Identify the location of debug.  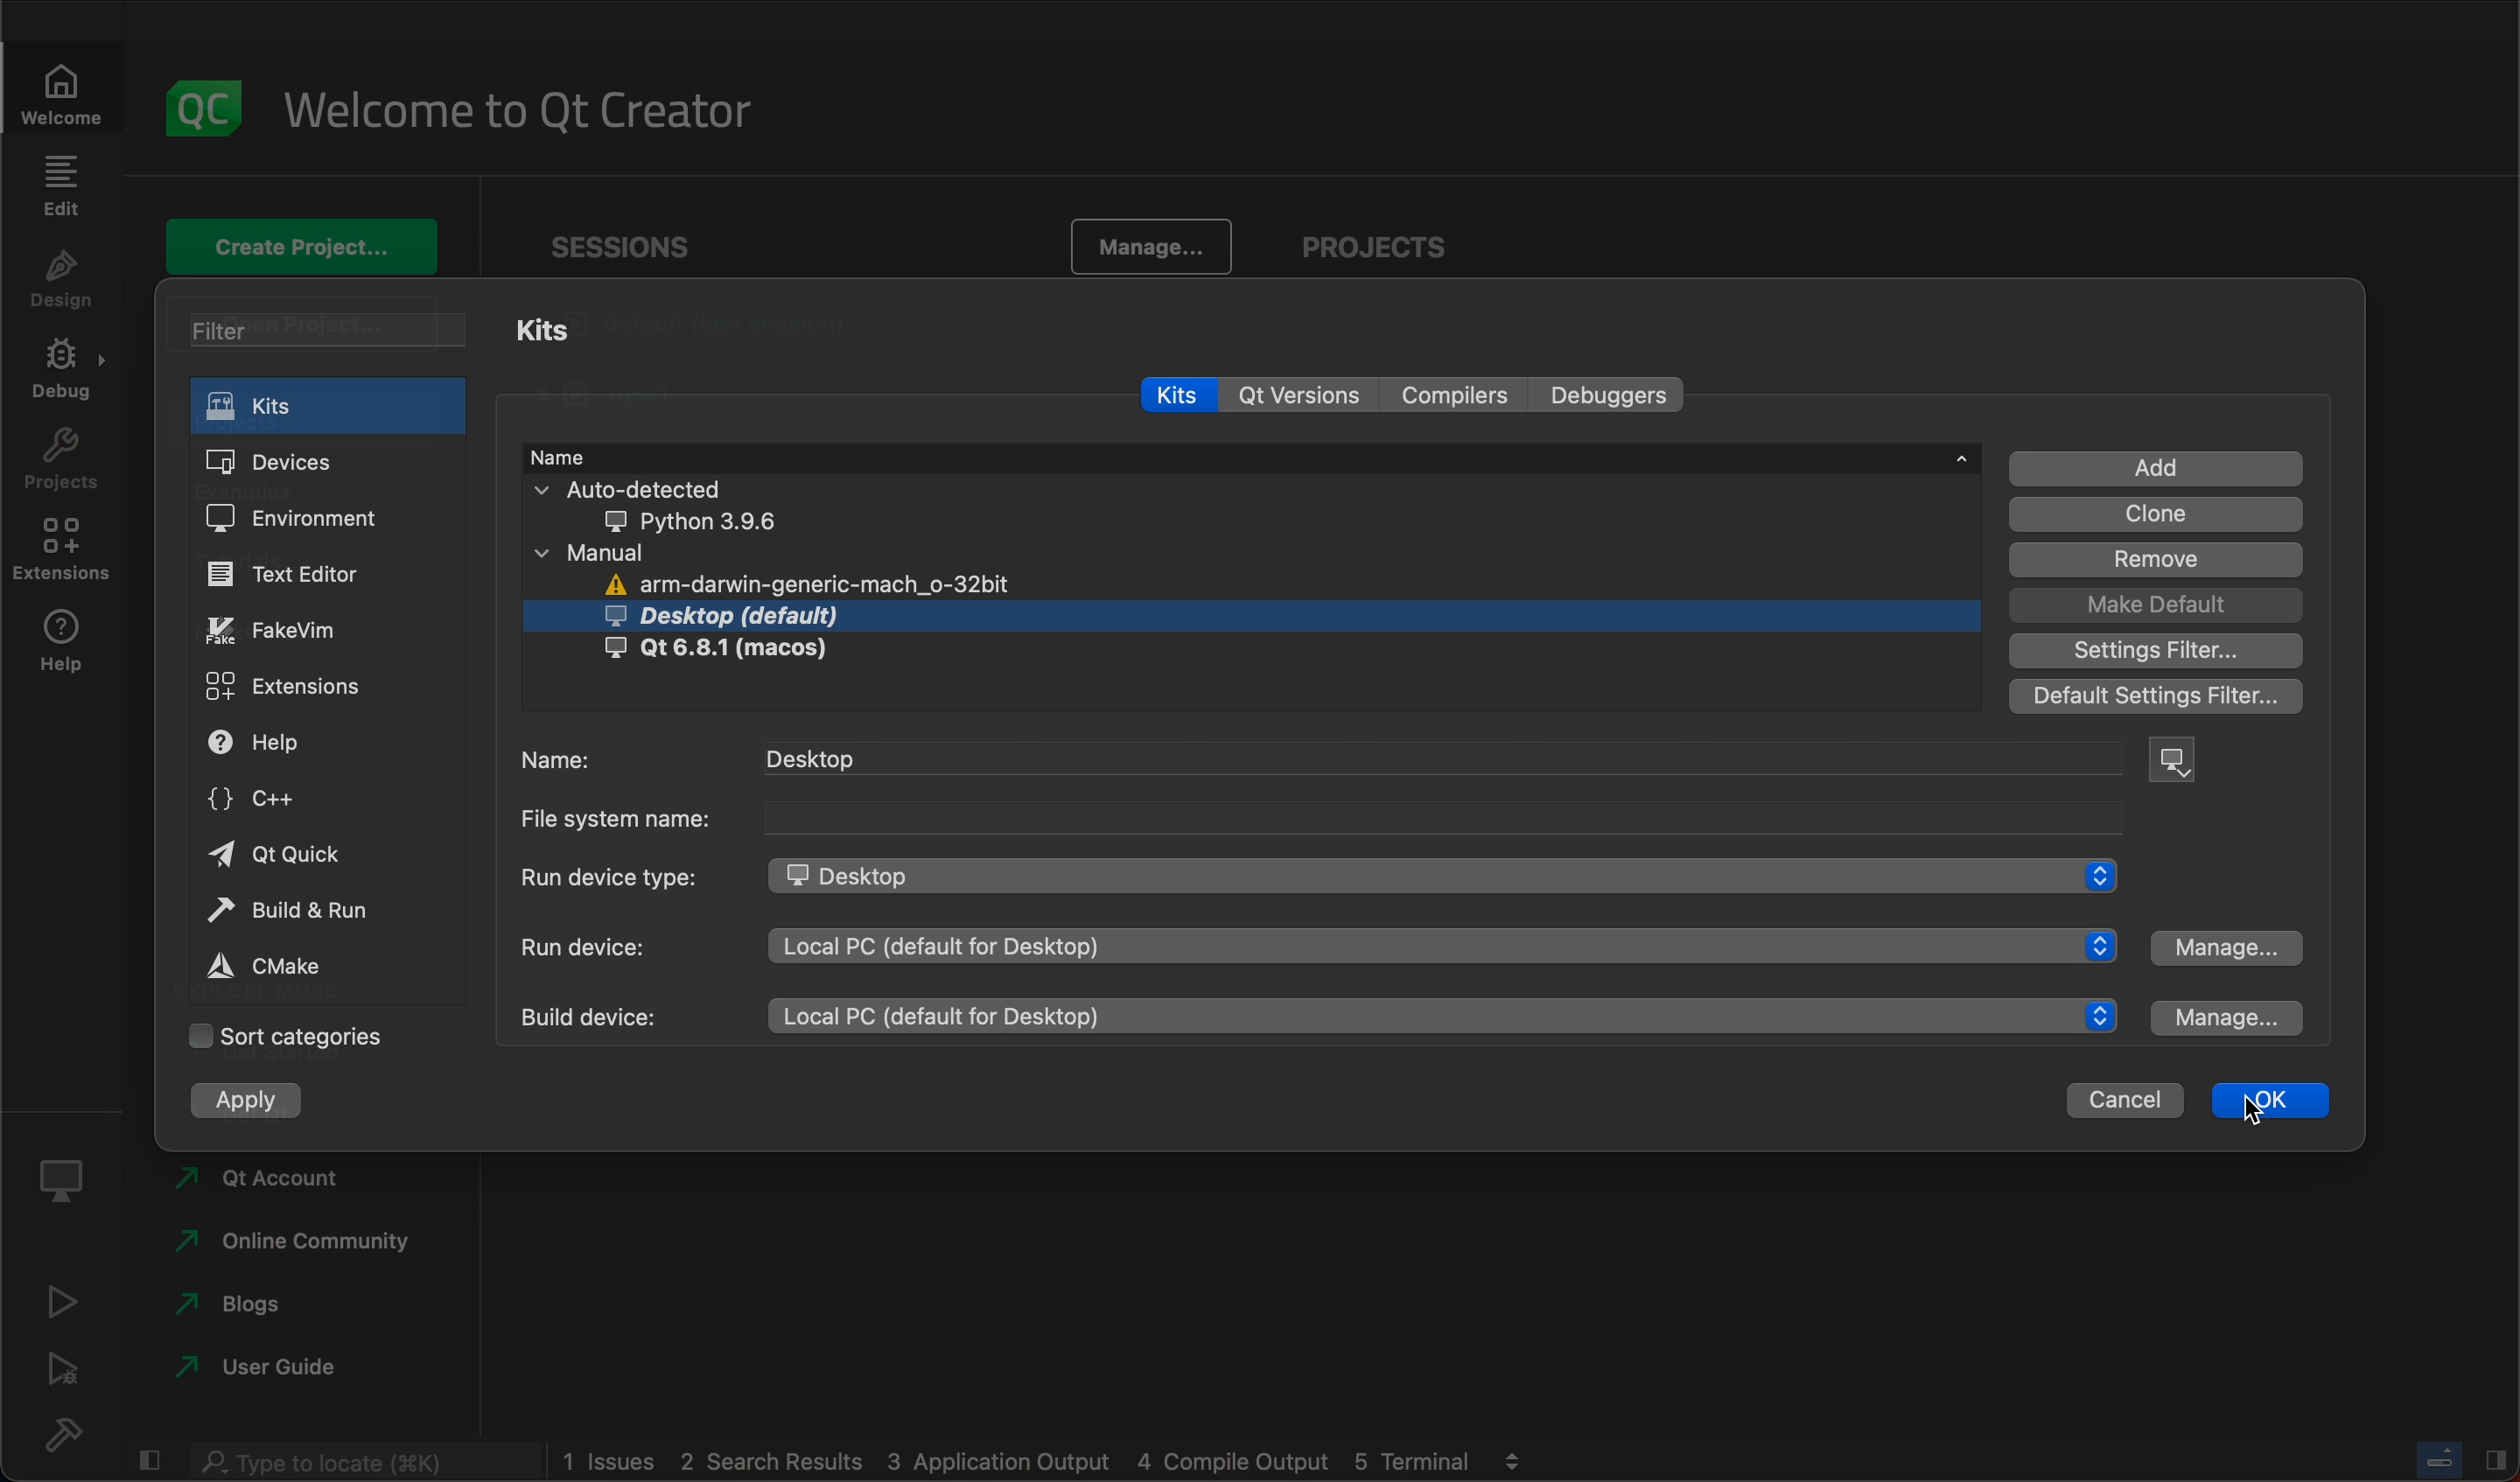
(70, 1372).